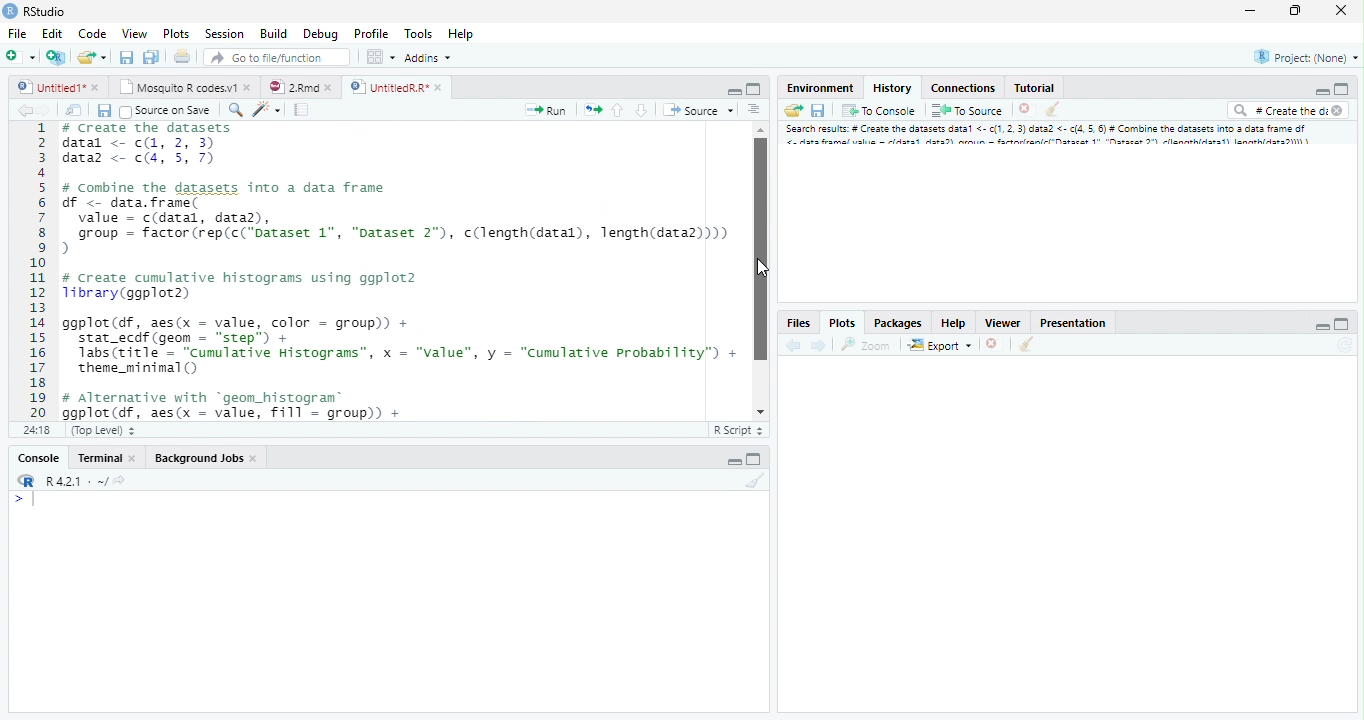 The height and width of the screenshot is (720, 1364). Describe the element at coordinates (188, 87) in the screenshot. I see `Mosquito R codes` at that location.